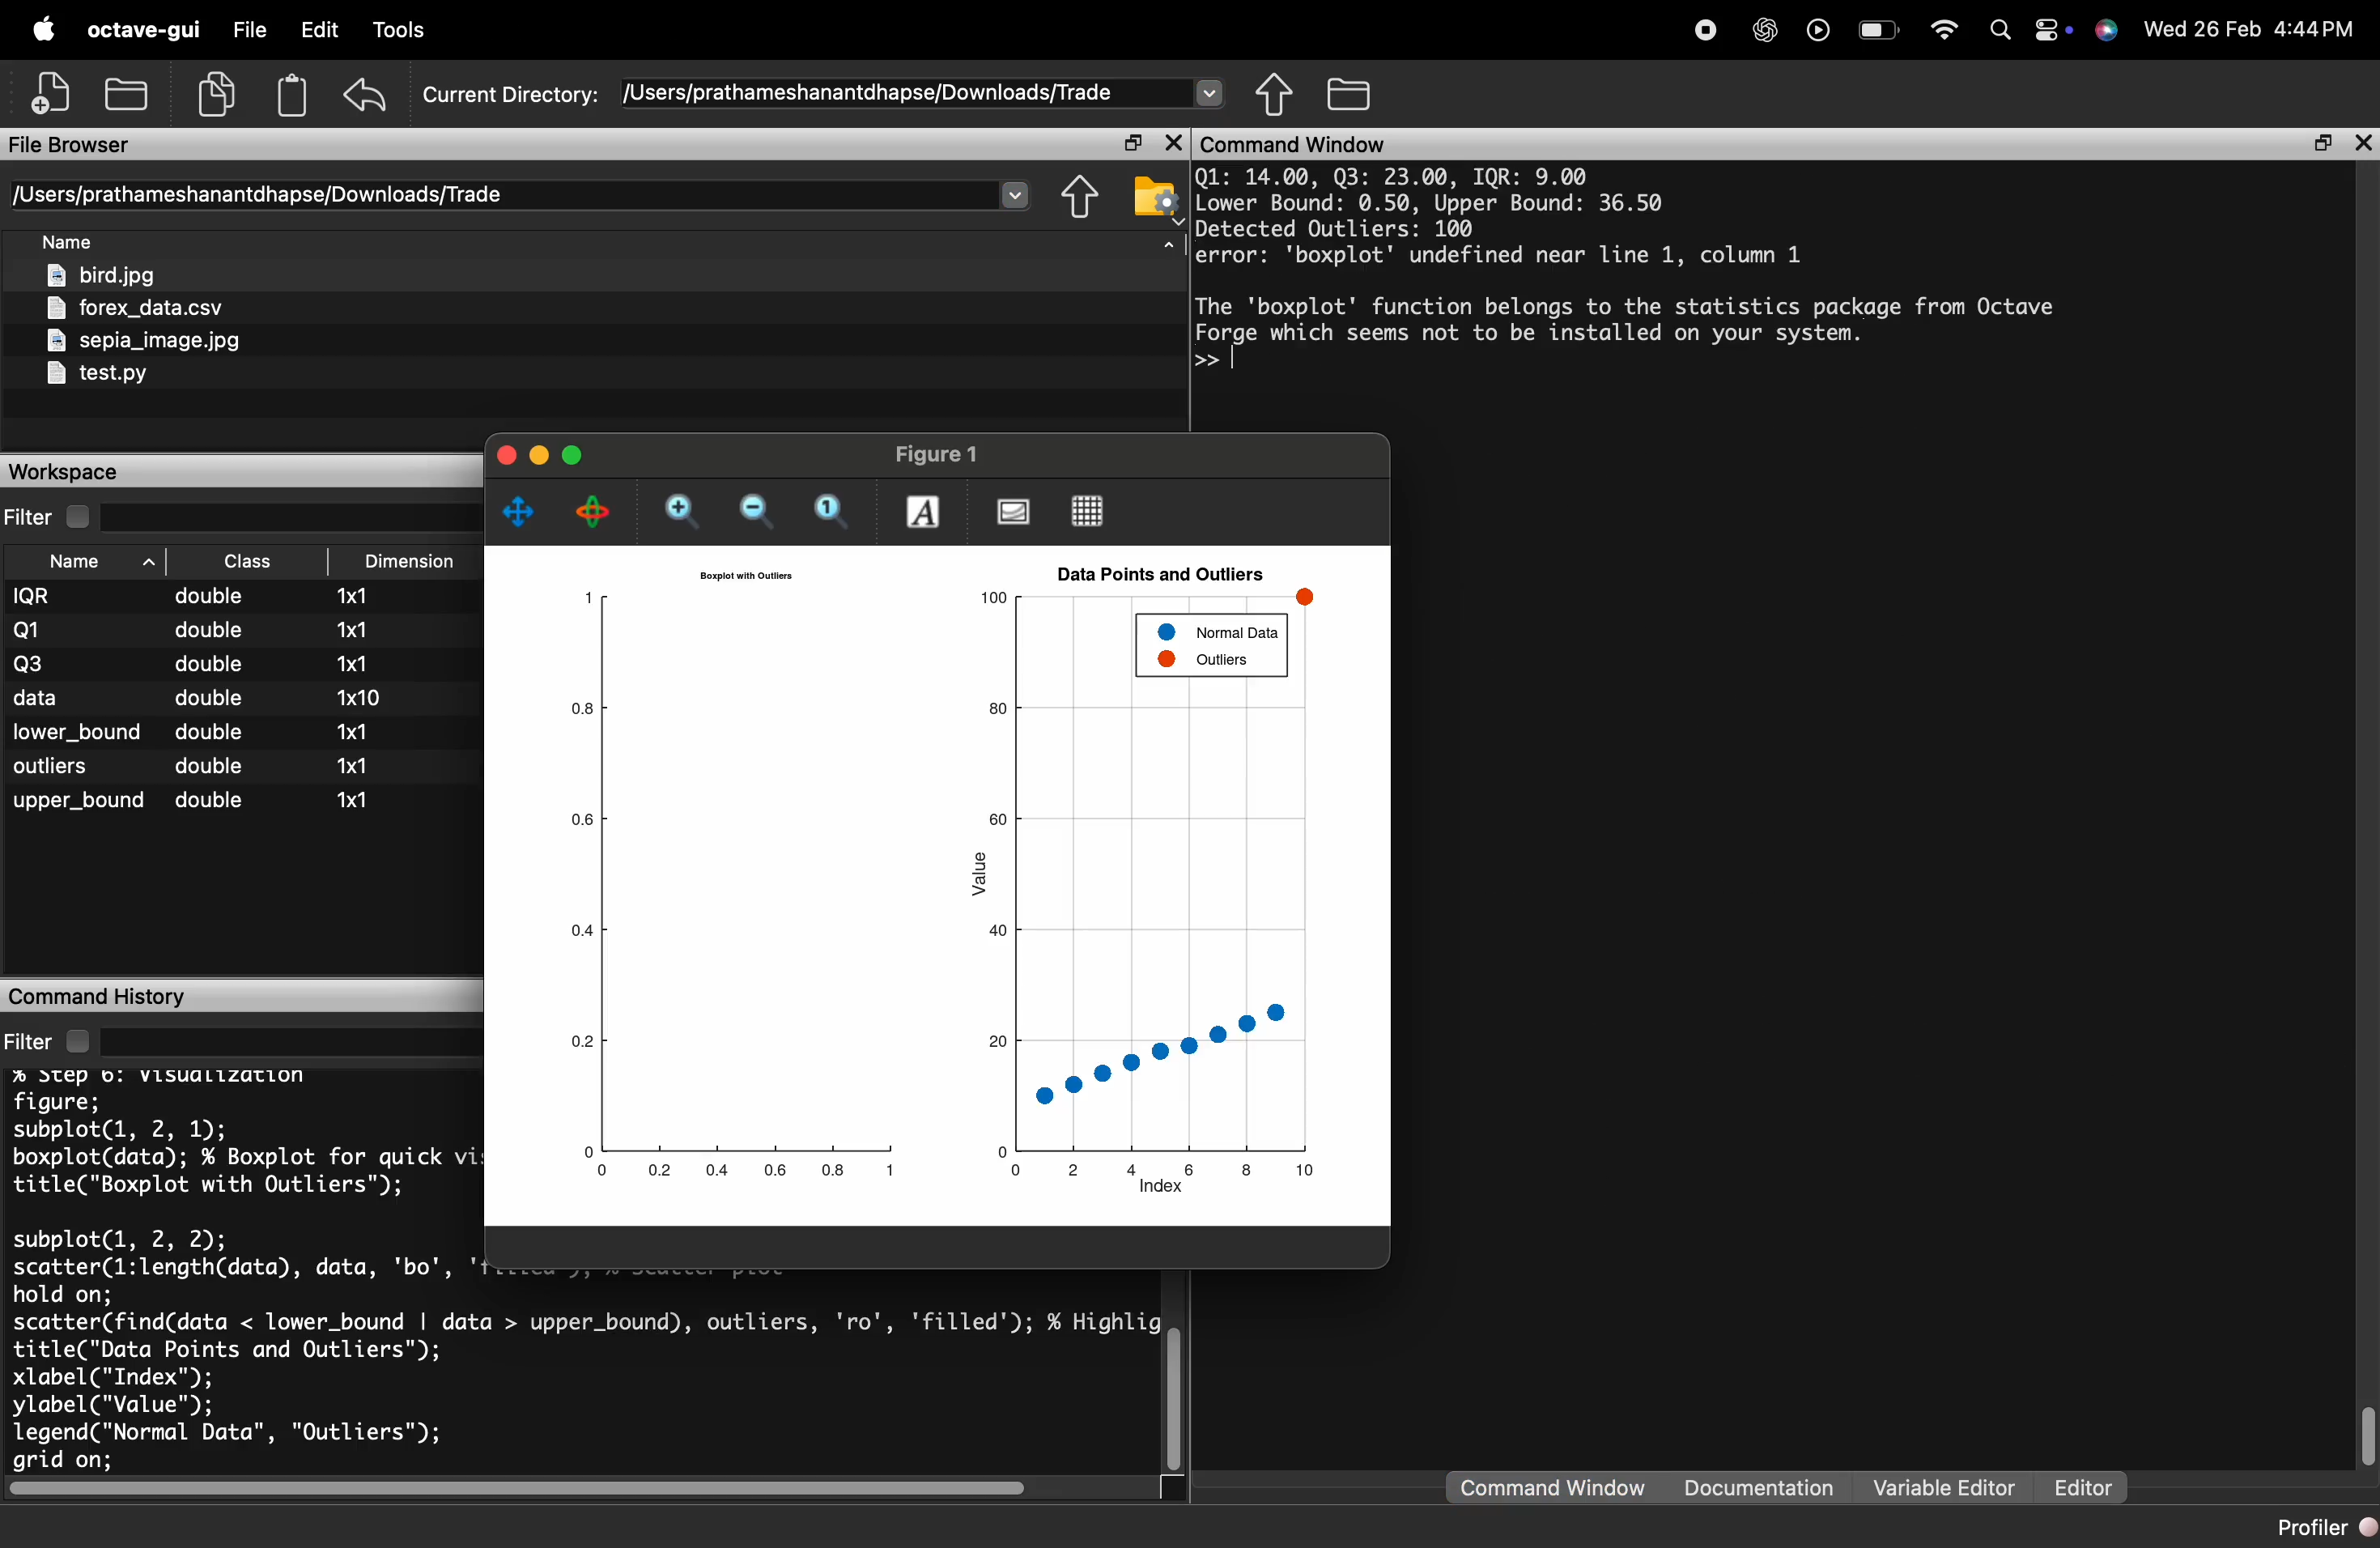 This screenshot has width=2380, height=1548. Describe the element at coordinates (503, 452) in the screenshot. I see `close` at that location.